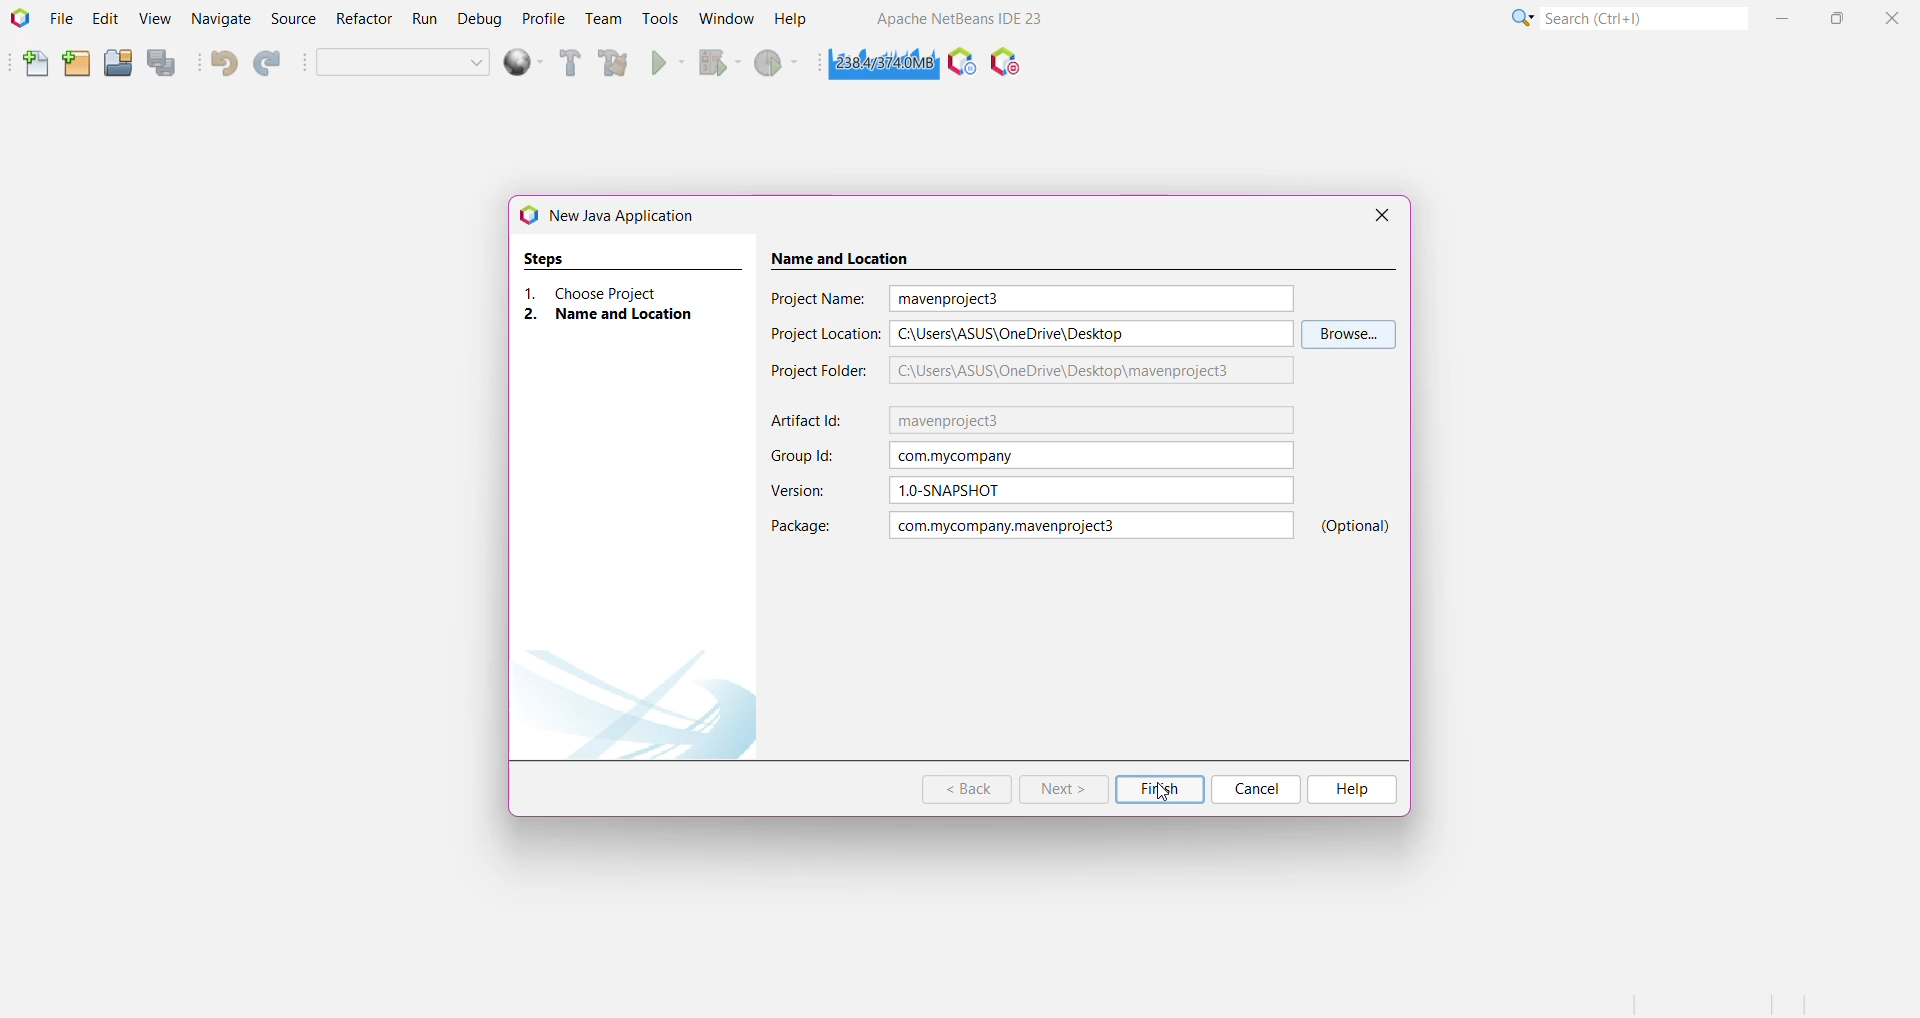 This screenshot has width=1920, height=1018. I want to click on Set Project Configuration, so click(403, 62).